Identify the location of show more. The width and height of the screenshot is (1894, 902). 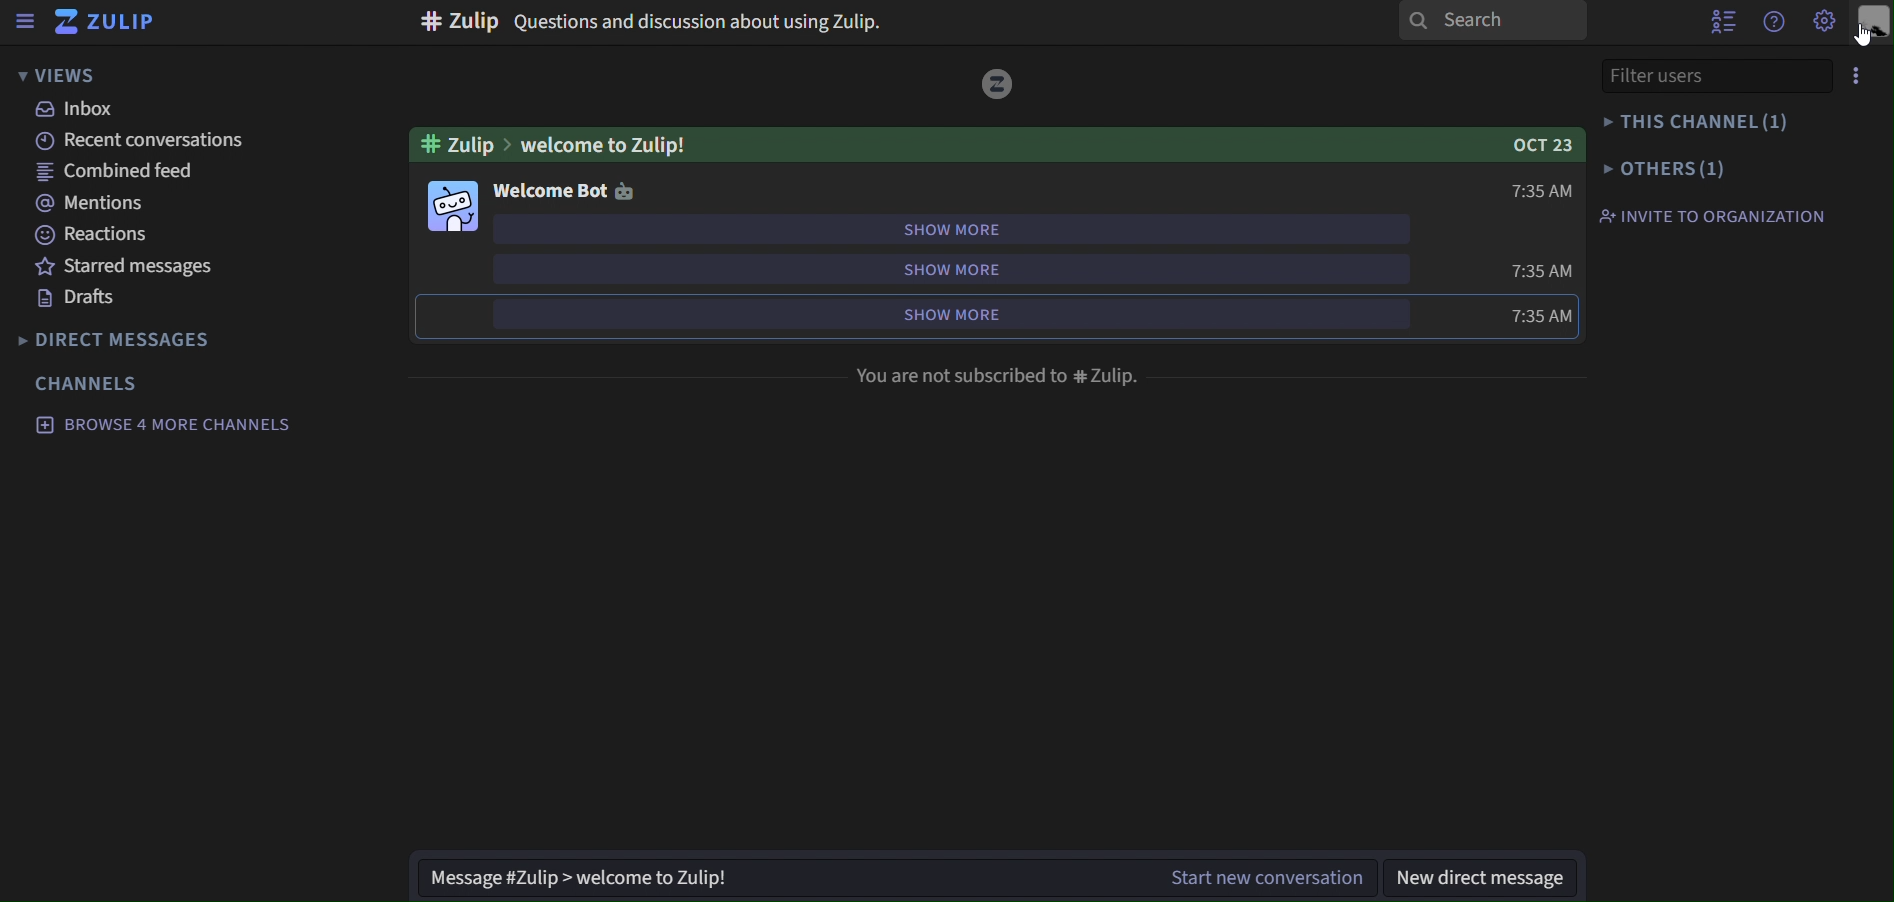
(948, 230).